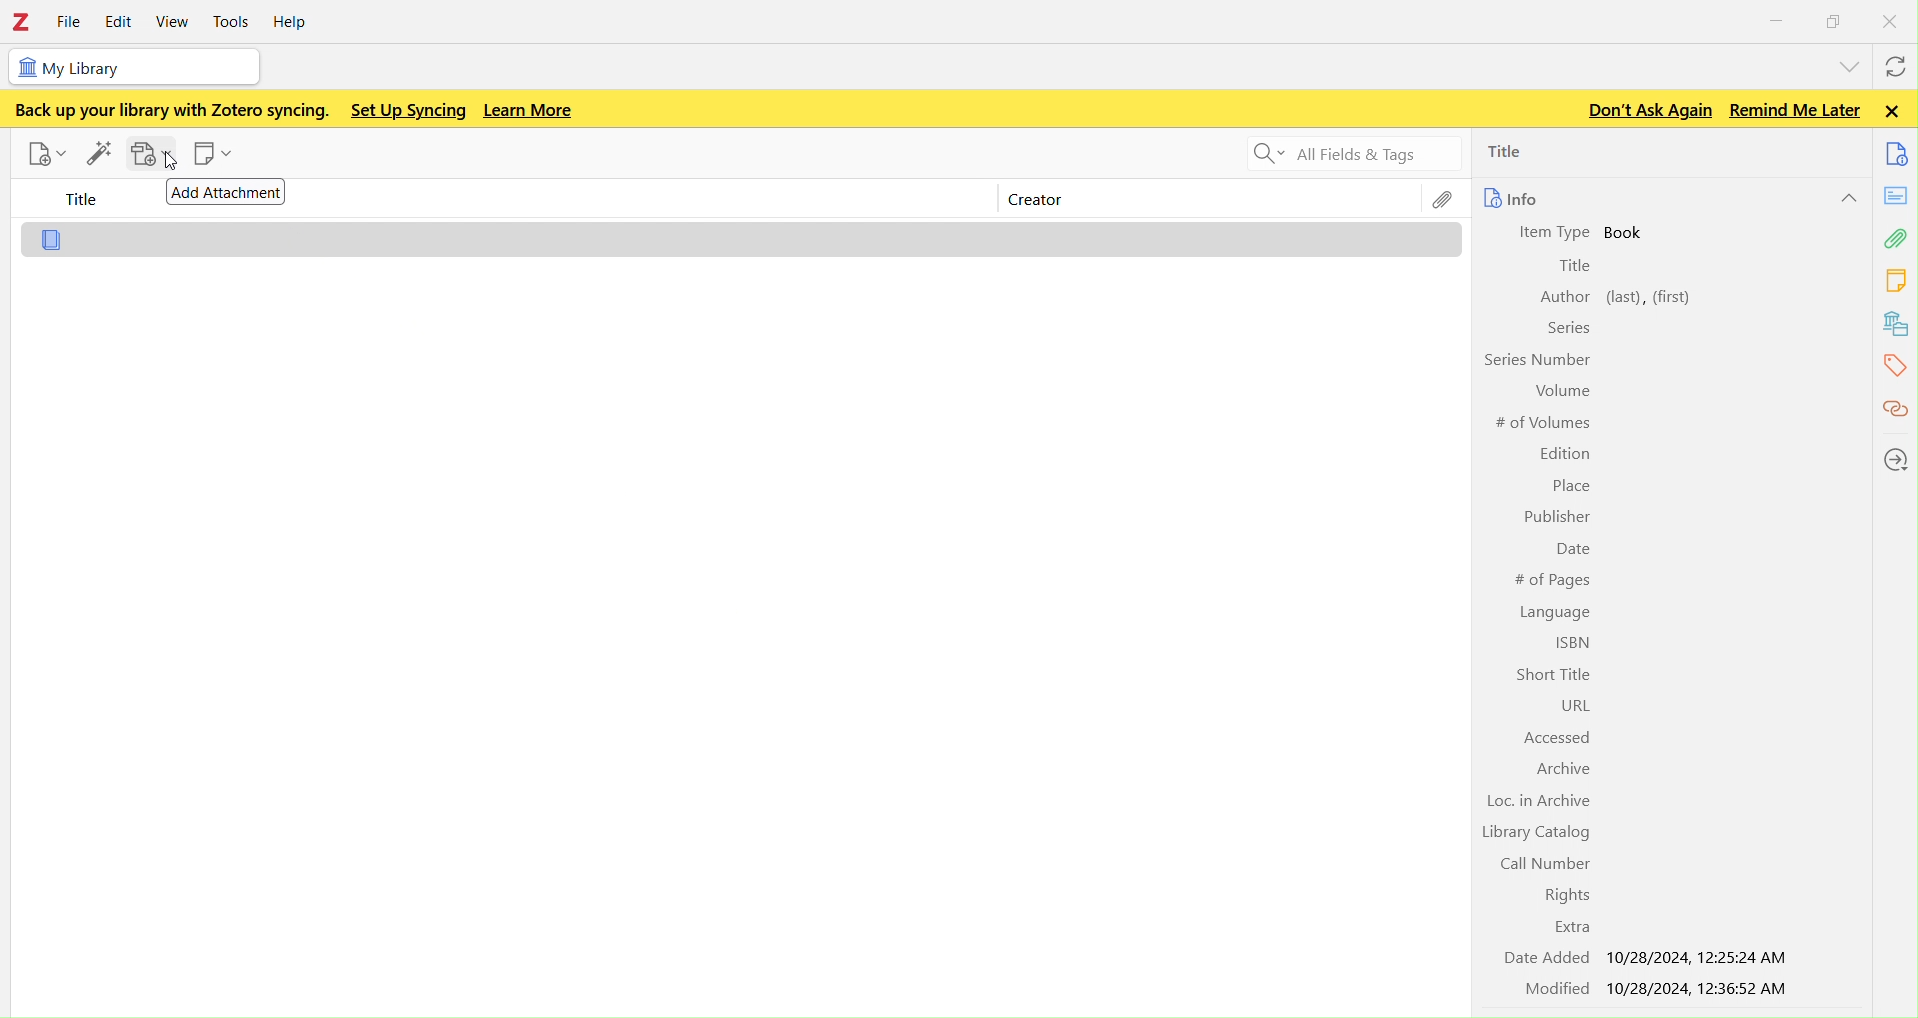 Image resolution: width=1918 pixels, height=1018 pixels. Describe the element at coordinates (1559, 737) in the screenshot. I see `Accessed` at that location.